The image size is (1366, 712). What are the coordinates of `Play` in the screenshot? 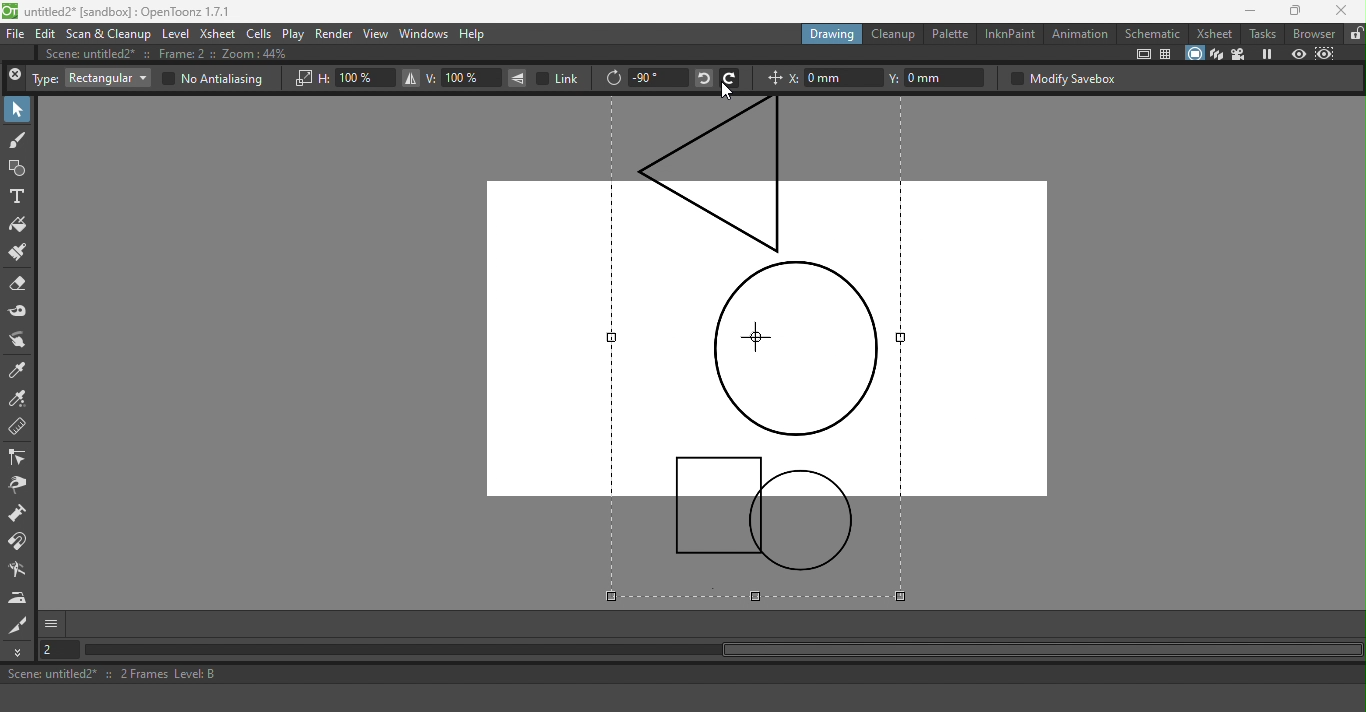 It's located at (294, 34).